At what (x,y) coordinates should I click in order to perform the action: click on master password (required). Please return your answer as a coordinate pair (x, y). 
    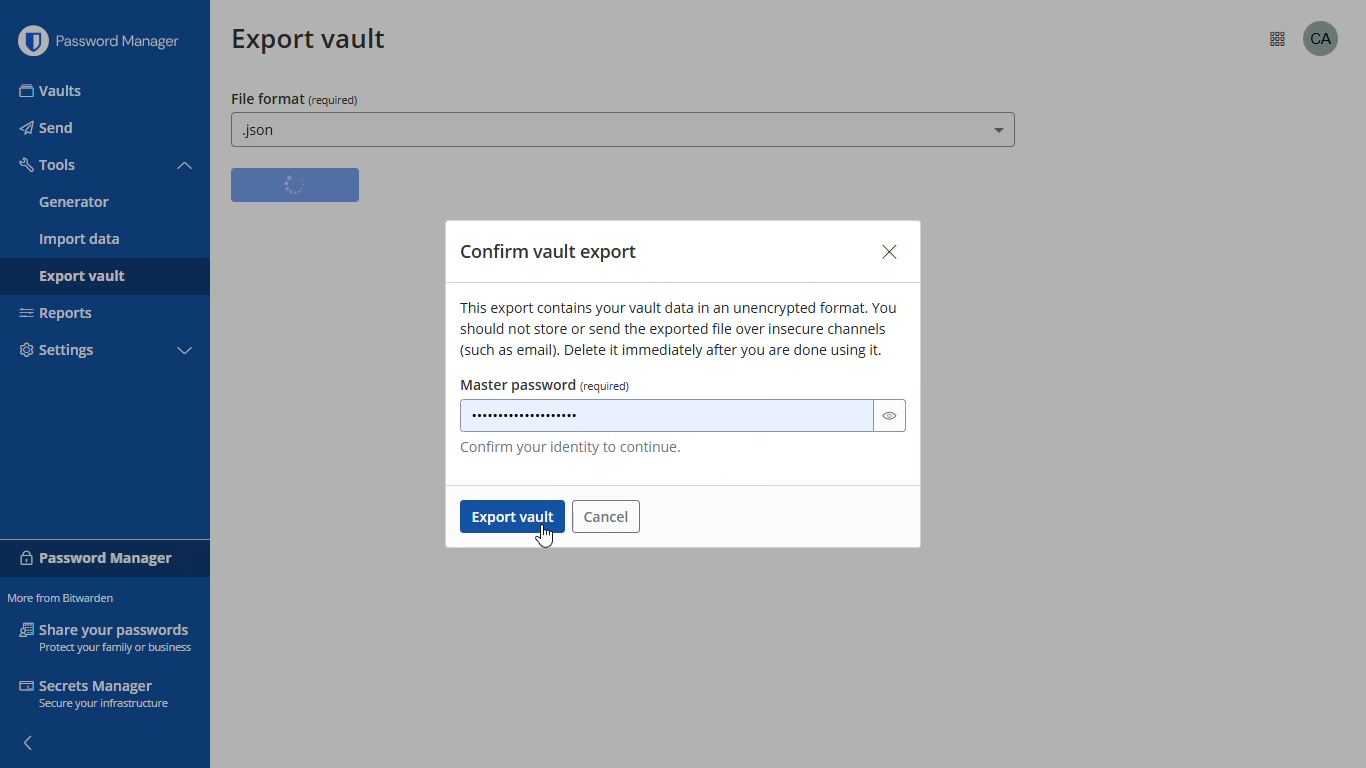
    Looking at the image, I should click on (545, 385).